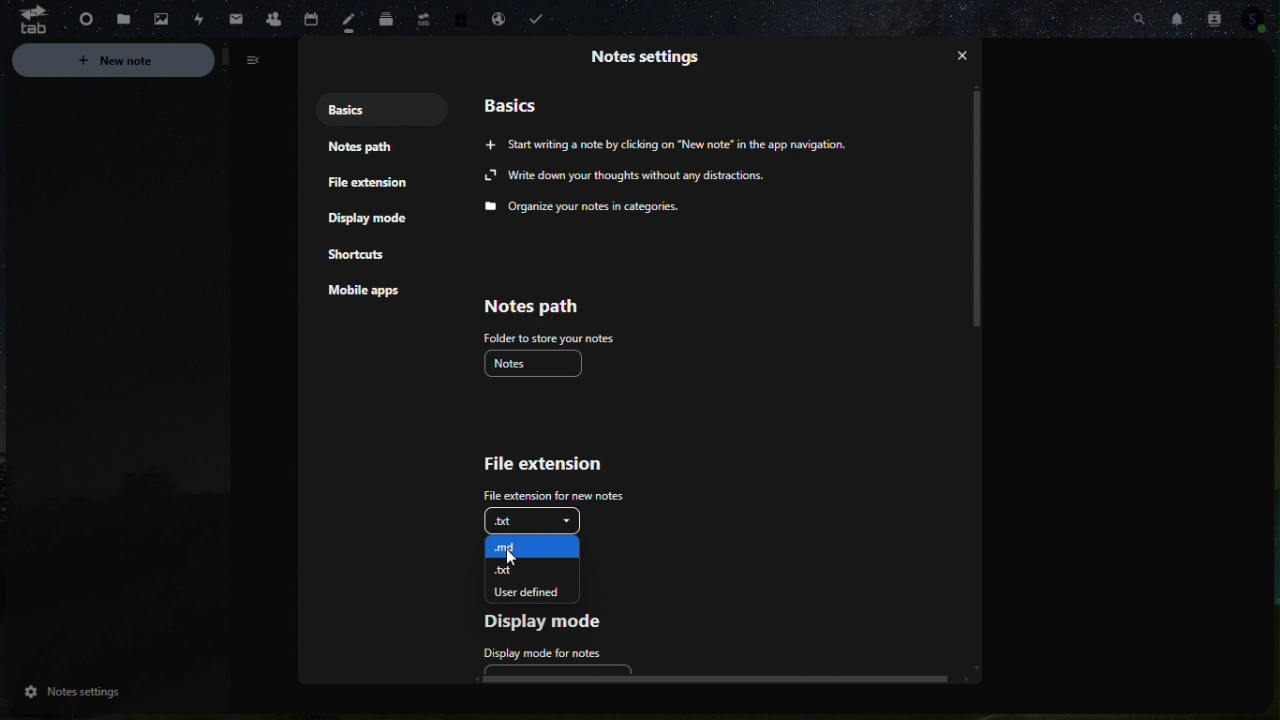 This screenshot has width=1280, height=720. I want to click on Note settings, so click(654, 55).